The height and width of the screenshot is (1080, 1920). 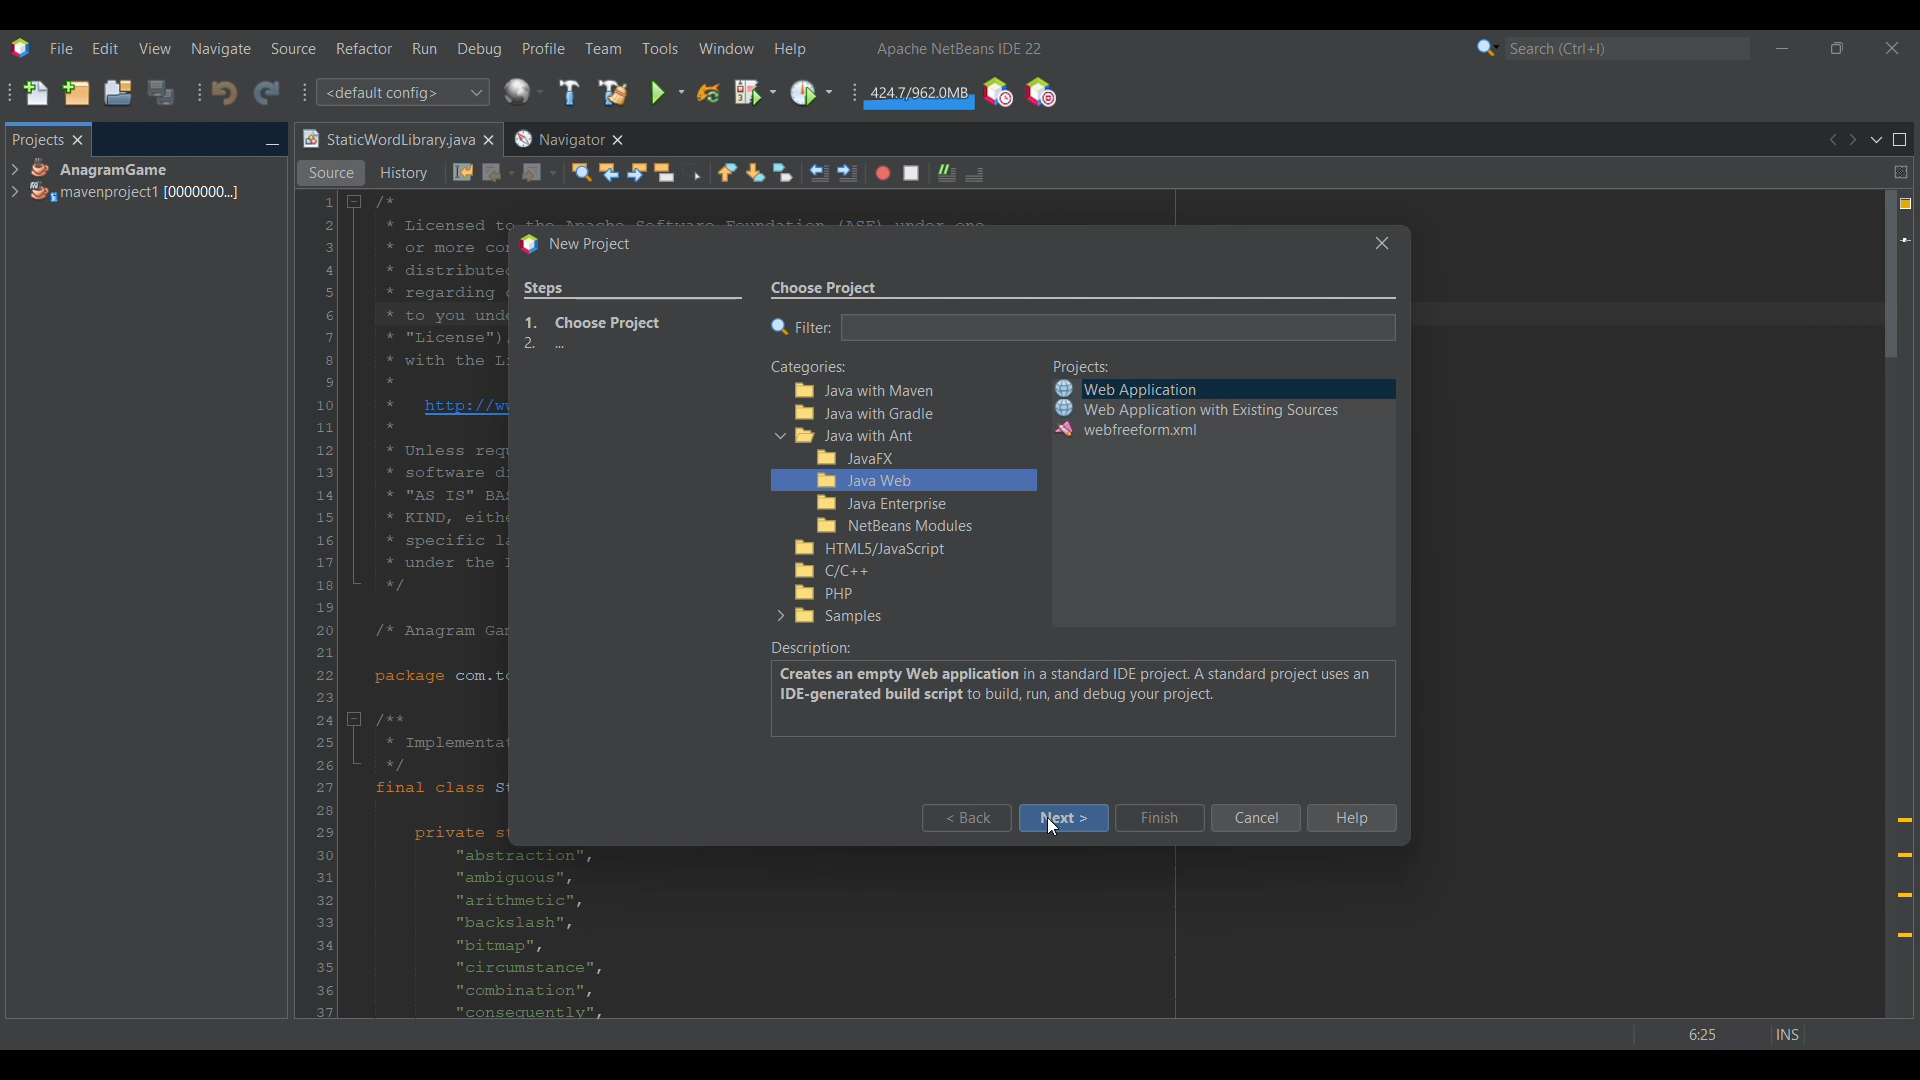 What do you see at coordinates (76, 92) in the screenshot?
I see `New project` at bounding box center [76, 92].